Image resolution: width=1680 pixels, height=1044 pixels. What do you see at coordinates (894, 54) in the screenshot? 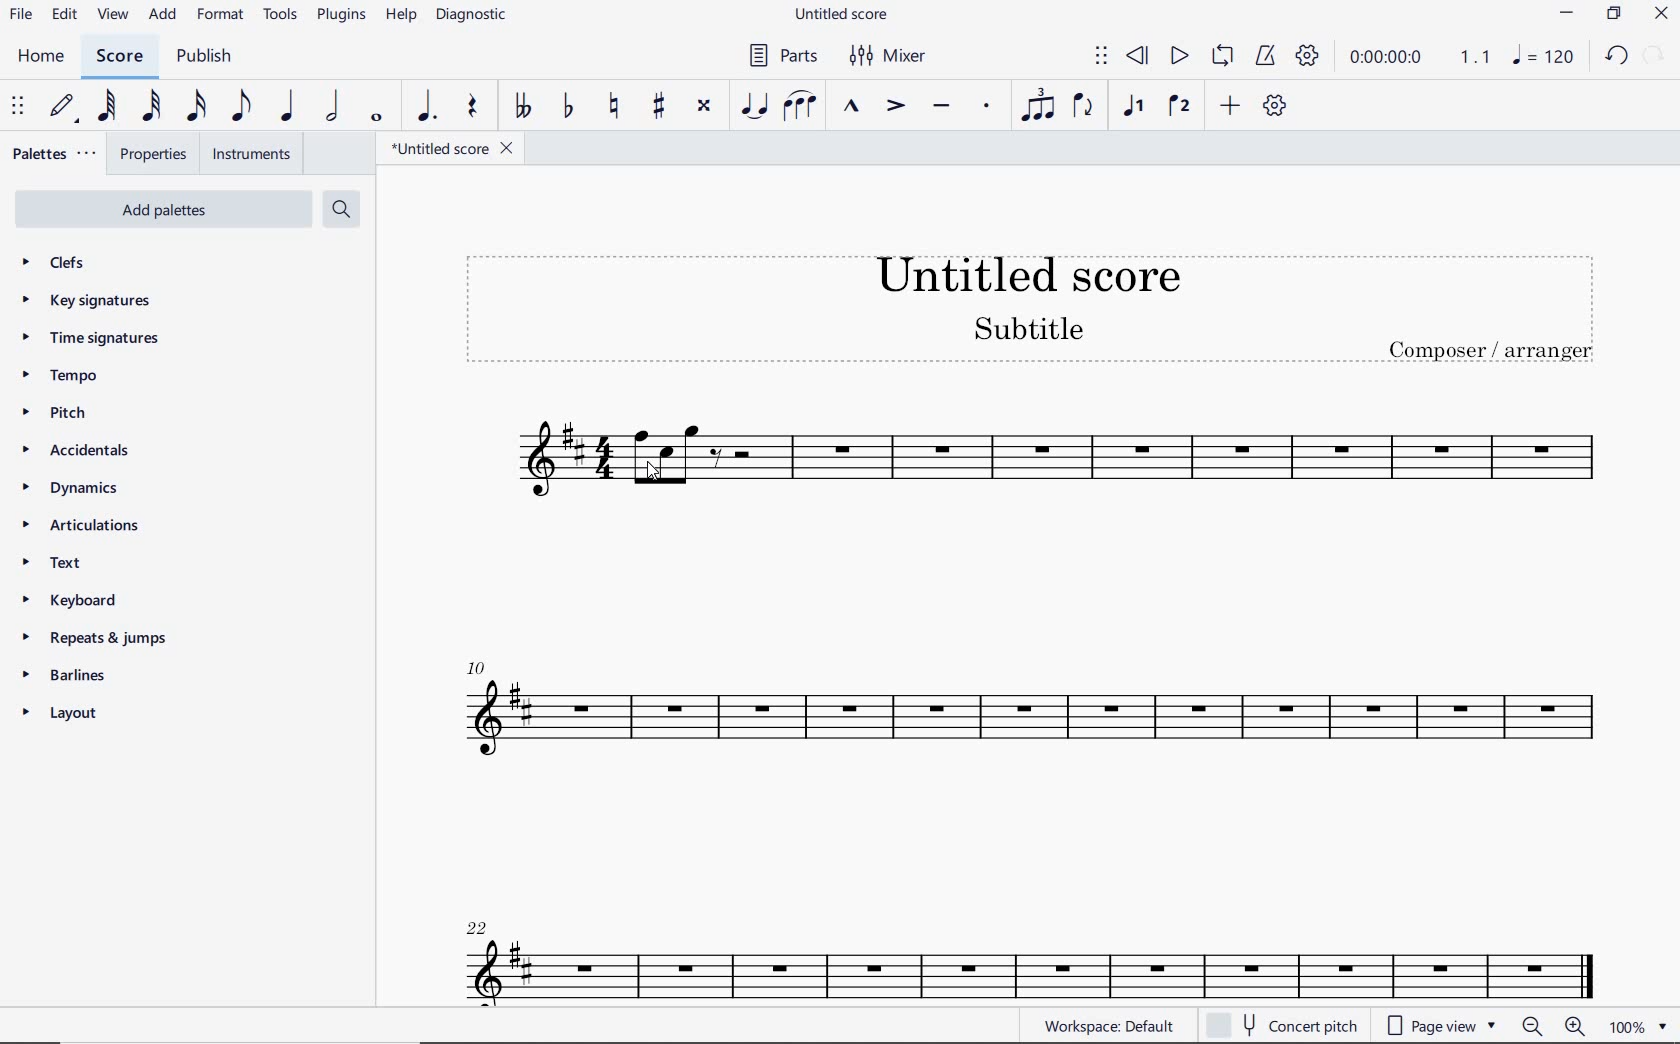
I see `MIXER` at bounding box center [894, 54].